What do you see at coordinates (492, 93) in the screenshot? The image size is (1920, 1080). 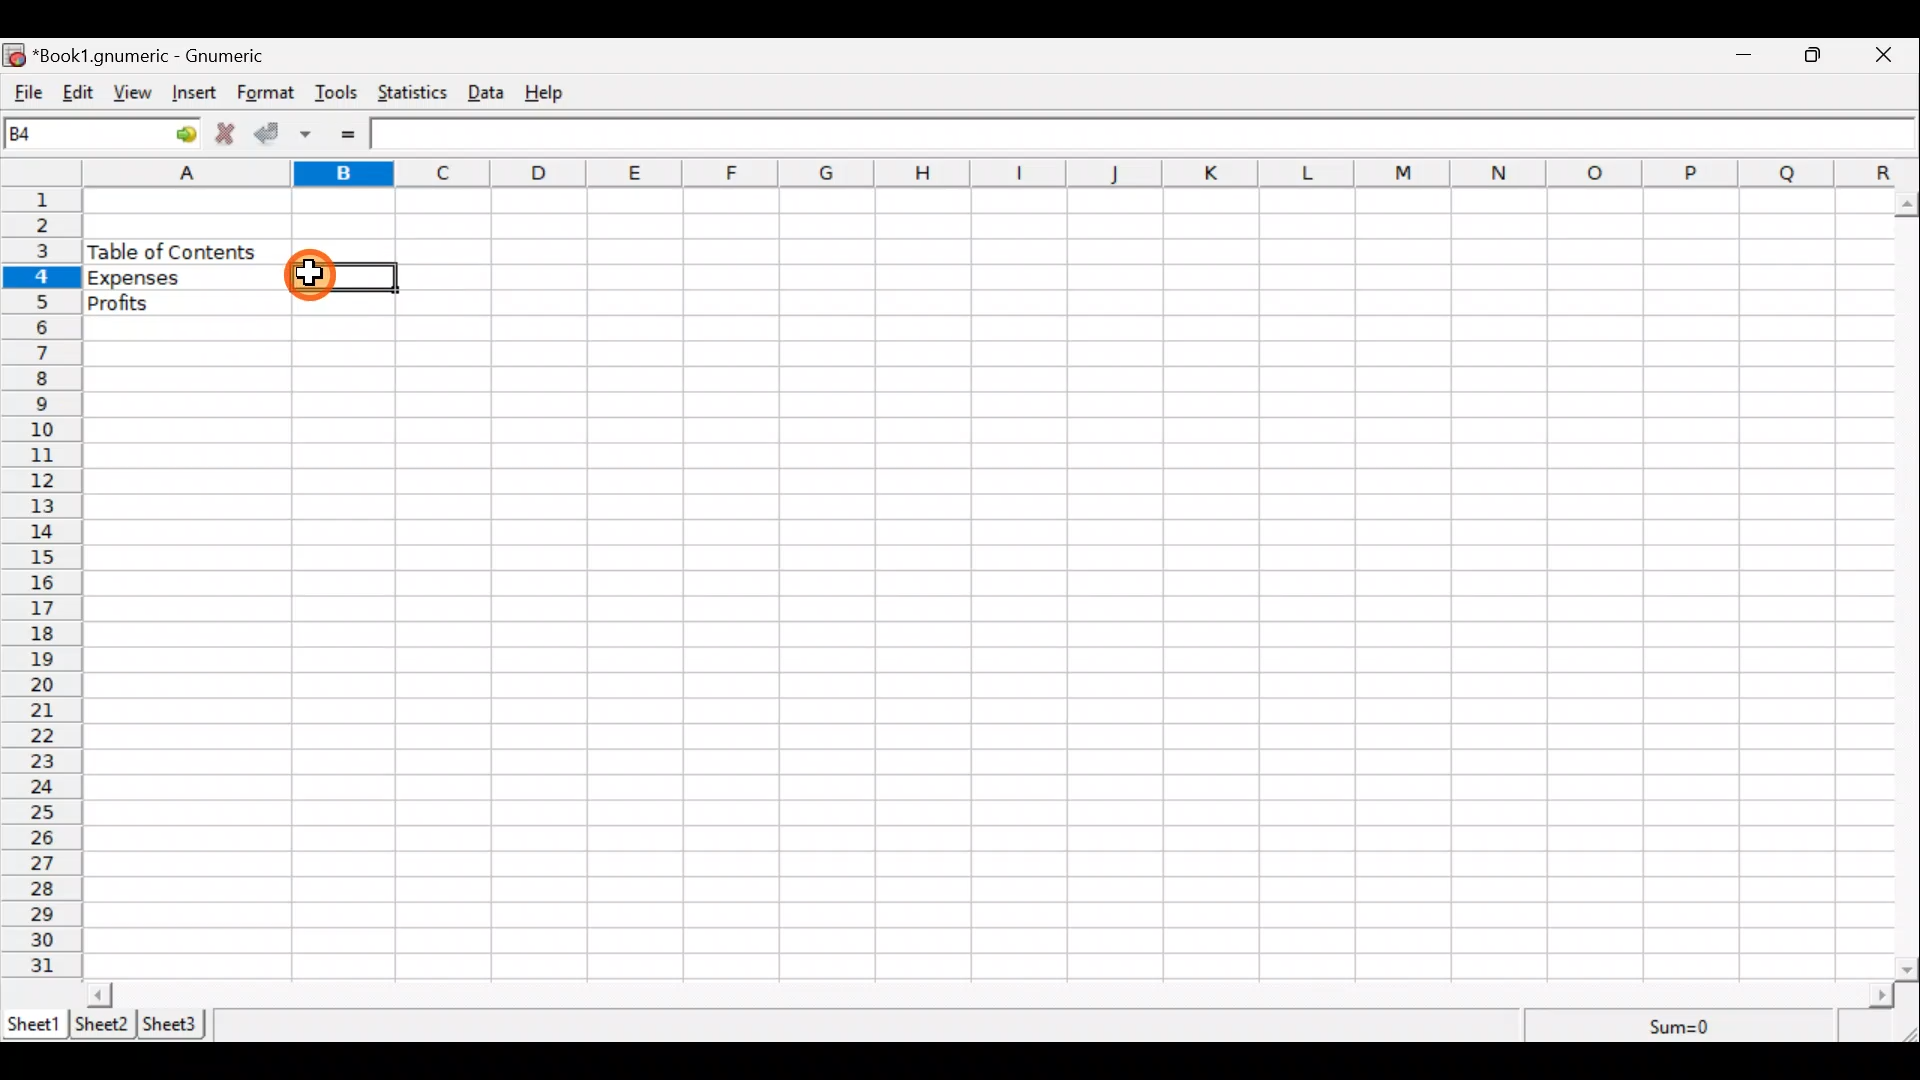 I see `Data` at bounding box center [492, 93].